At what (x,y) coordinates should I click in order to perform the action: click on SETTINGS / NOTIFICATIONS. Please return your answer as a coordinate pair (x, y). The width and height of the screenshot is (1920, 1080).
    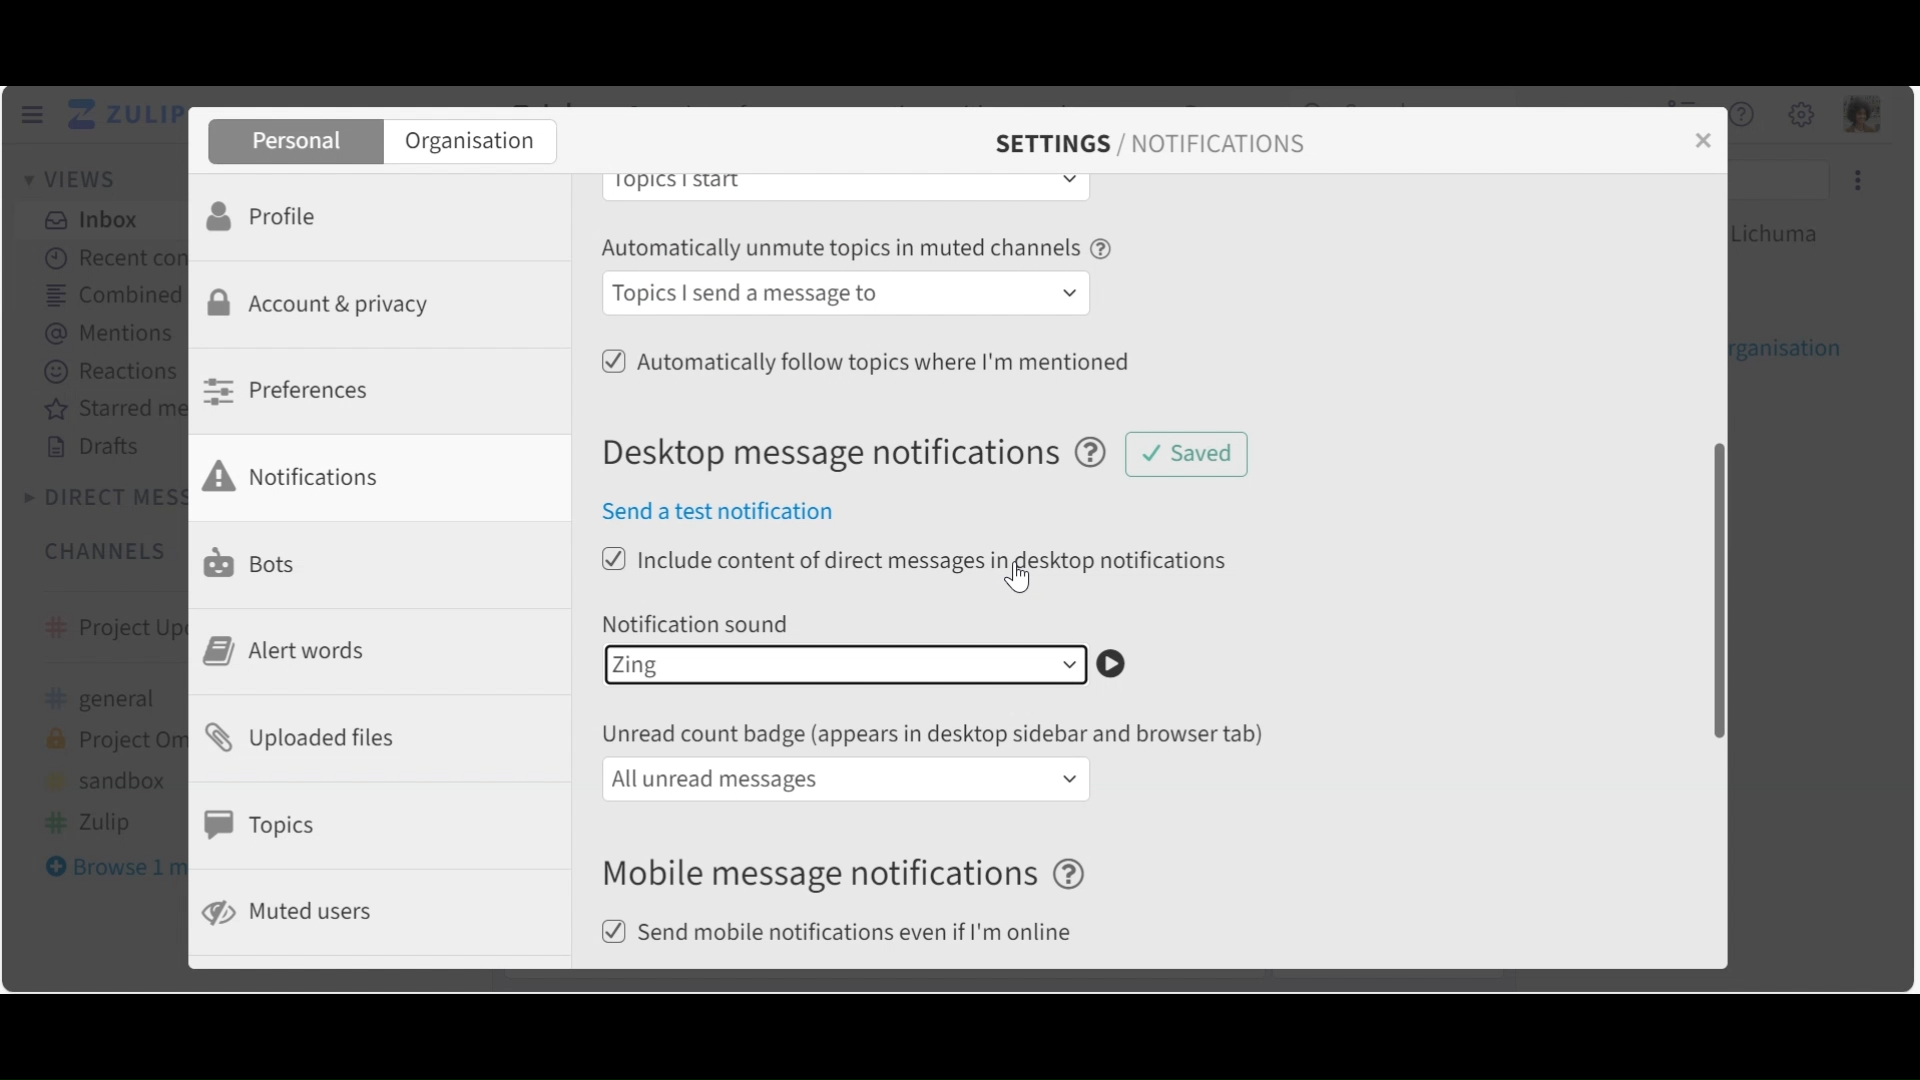
    Looking at the image, I should click on (1150, 144).